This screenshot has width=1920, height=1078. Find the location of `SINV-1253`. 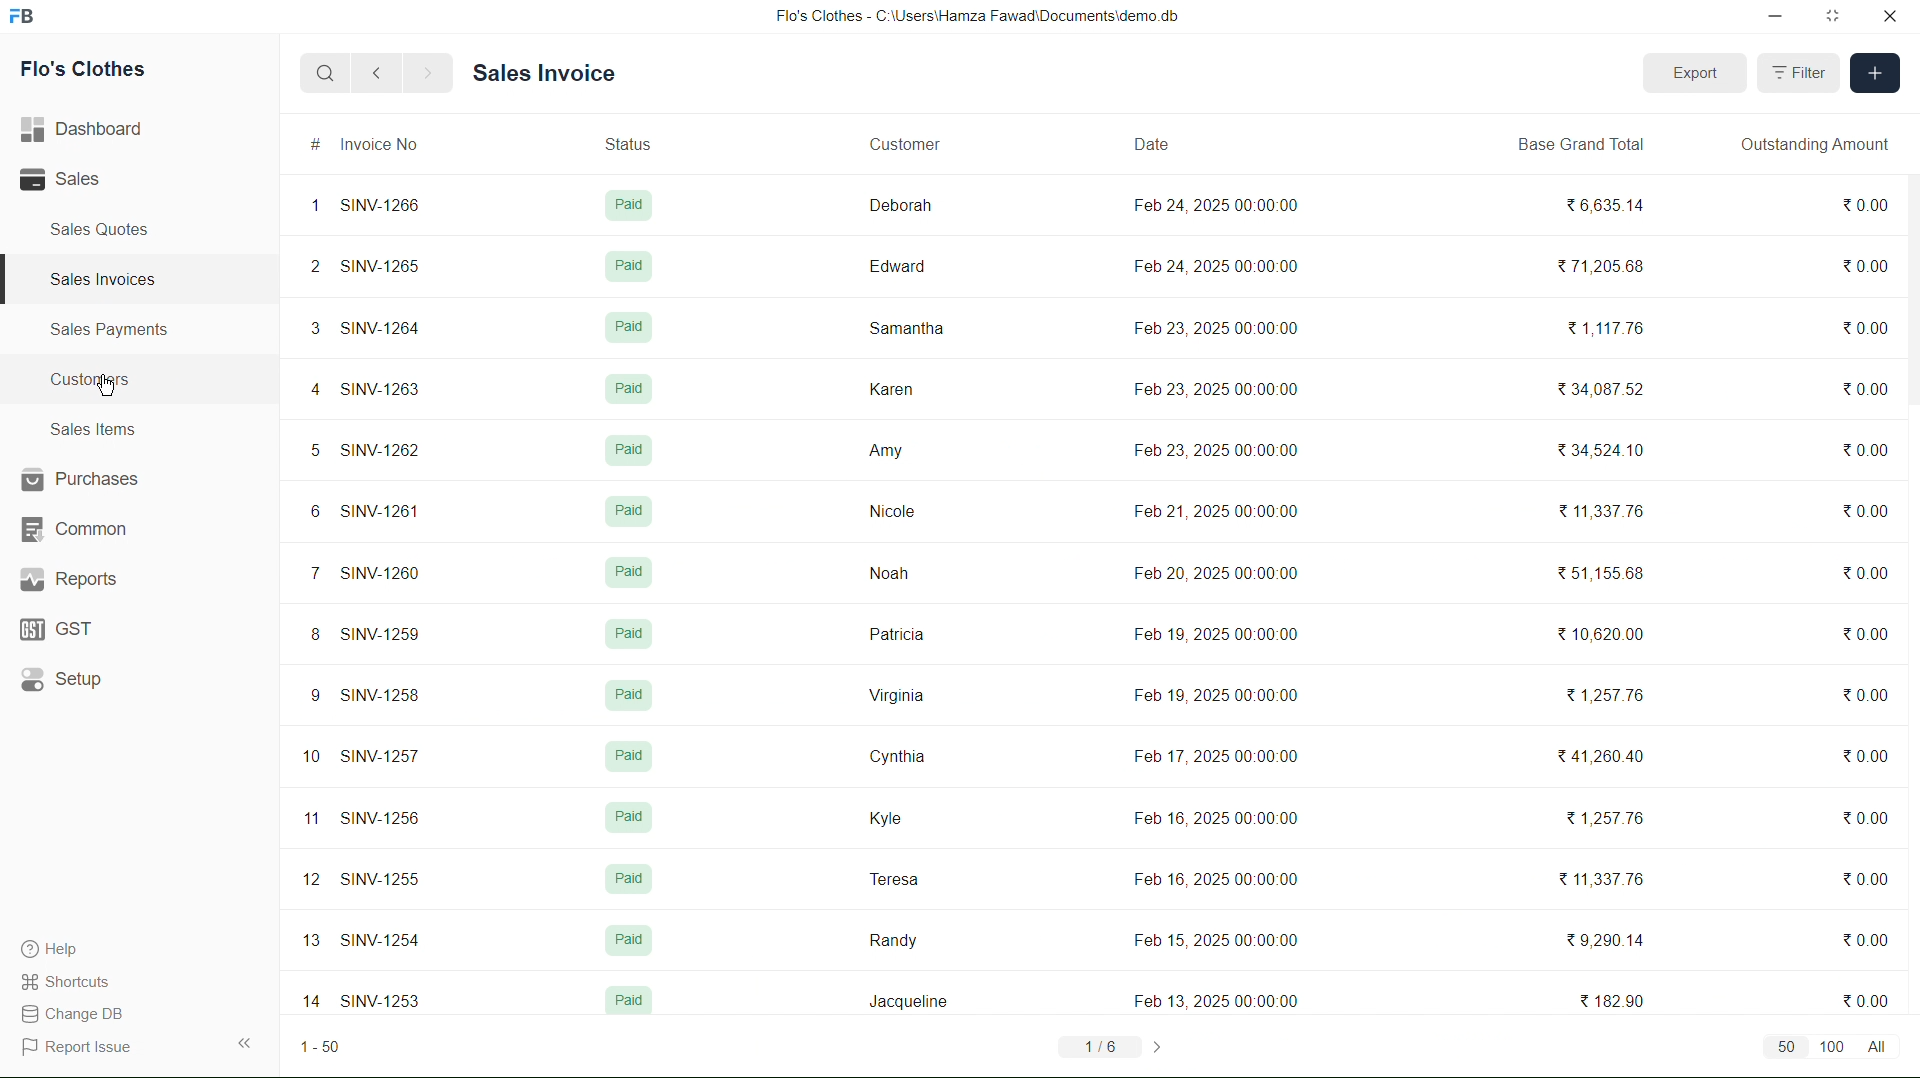

SINV-1253 is located at coordinates (380, 996).